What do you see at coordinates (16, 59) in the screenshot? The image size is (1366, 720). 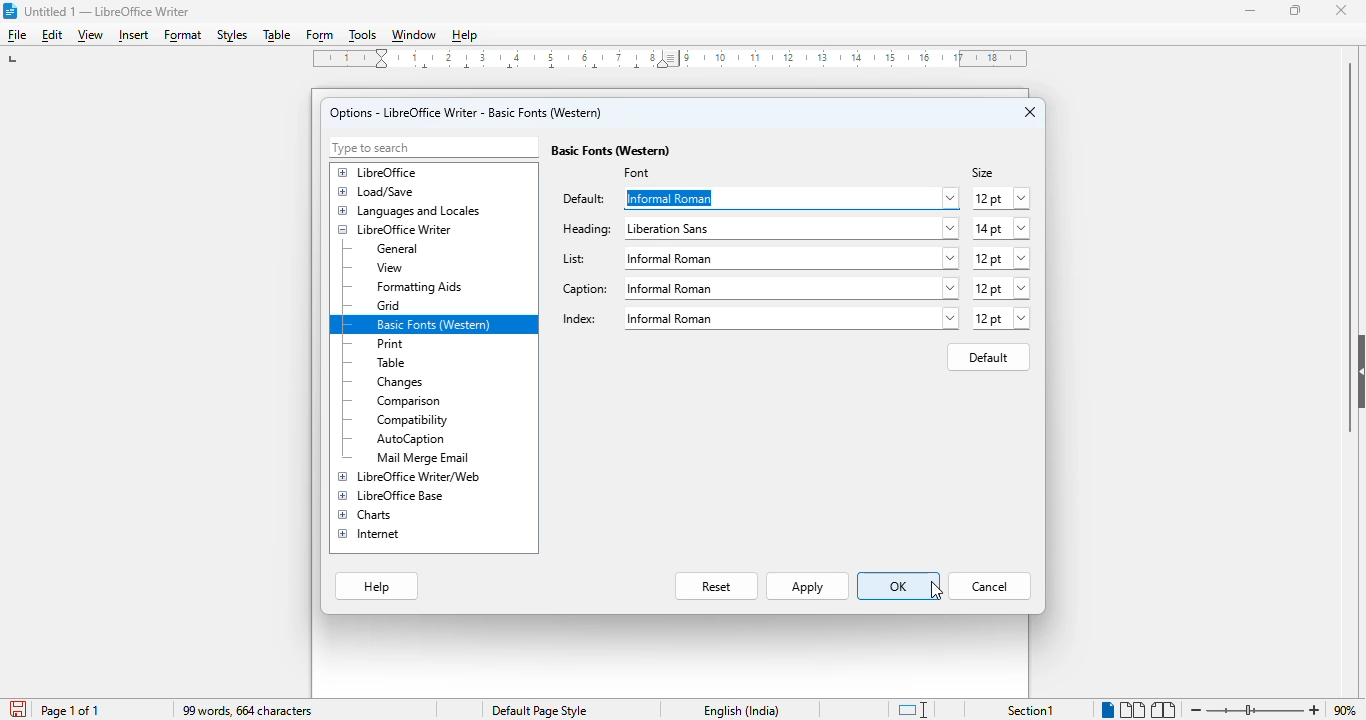 I see `left tab stop option` at bounding box center [16, 59].